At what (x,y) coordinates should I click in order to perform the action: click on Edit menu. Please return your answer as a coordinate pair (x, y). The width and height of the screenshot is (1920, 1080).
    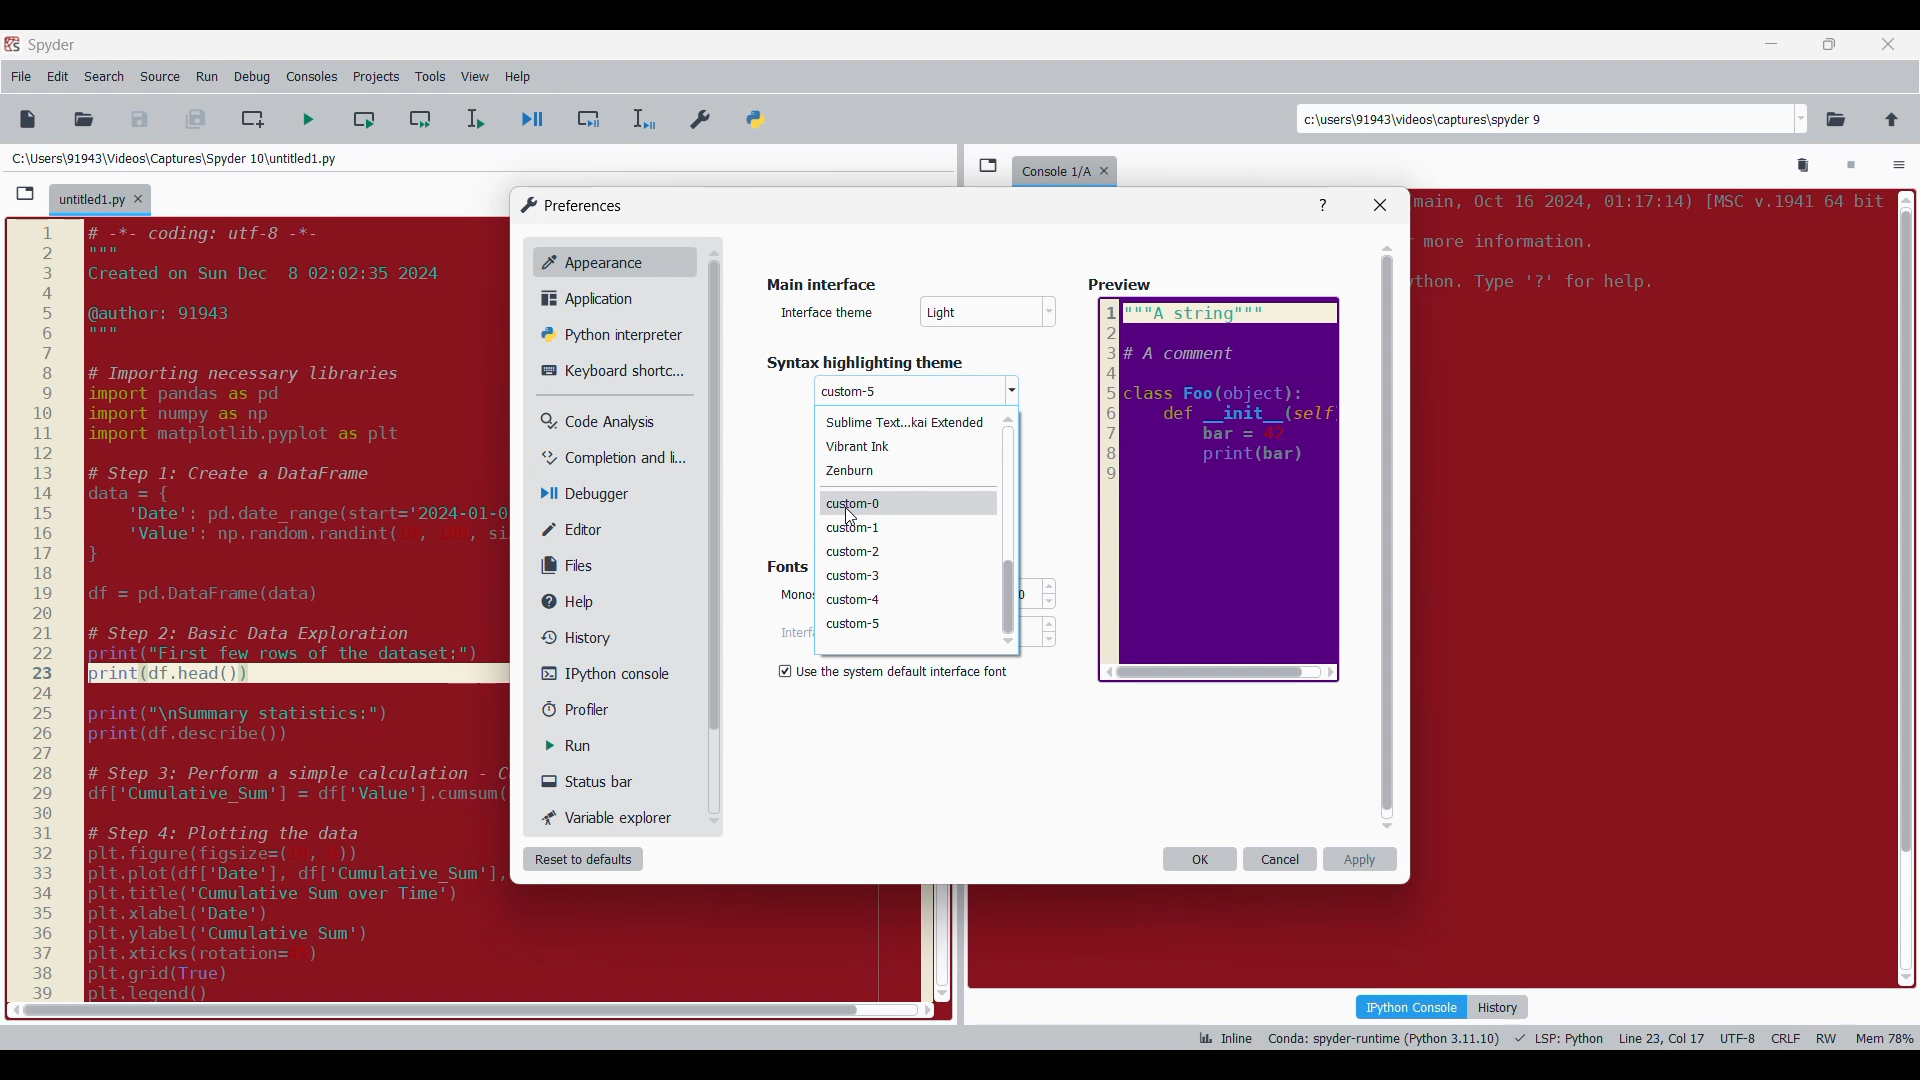
    Looking at the image, I should click on (58, 77).